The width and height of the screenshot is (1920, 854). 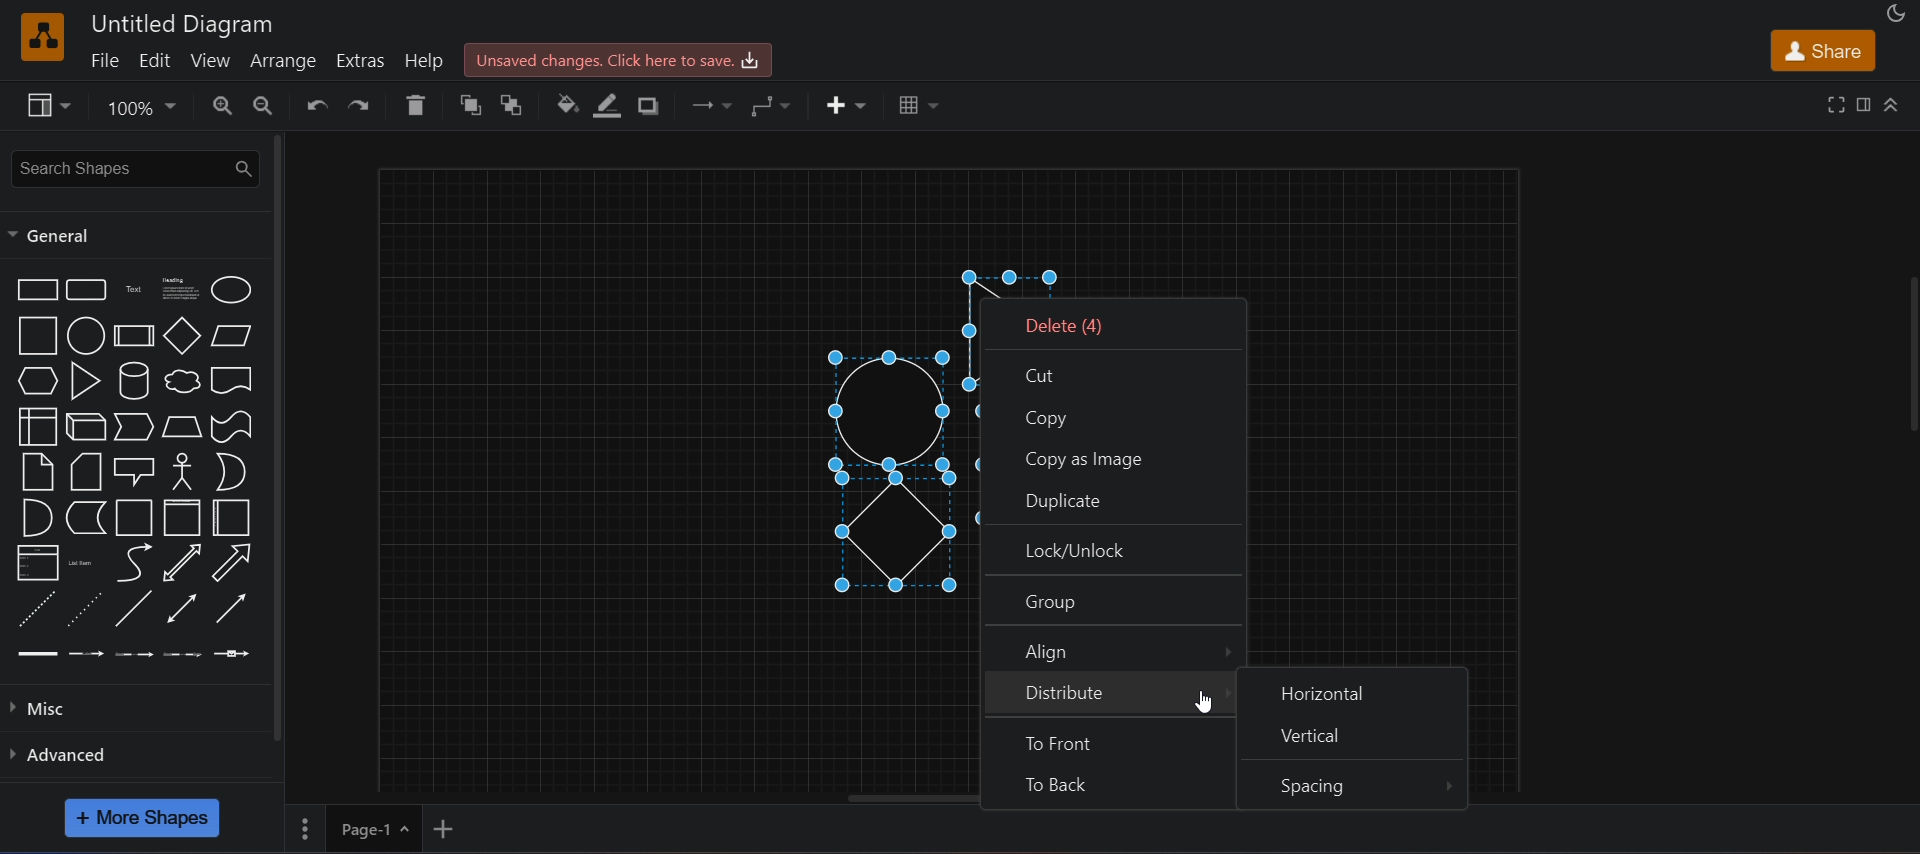 What do you see at coordinates (179, 383) in the screenshot?
I see `cloud` at bounding box center [179, 383].